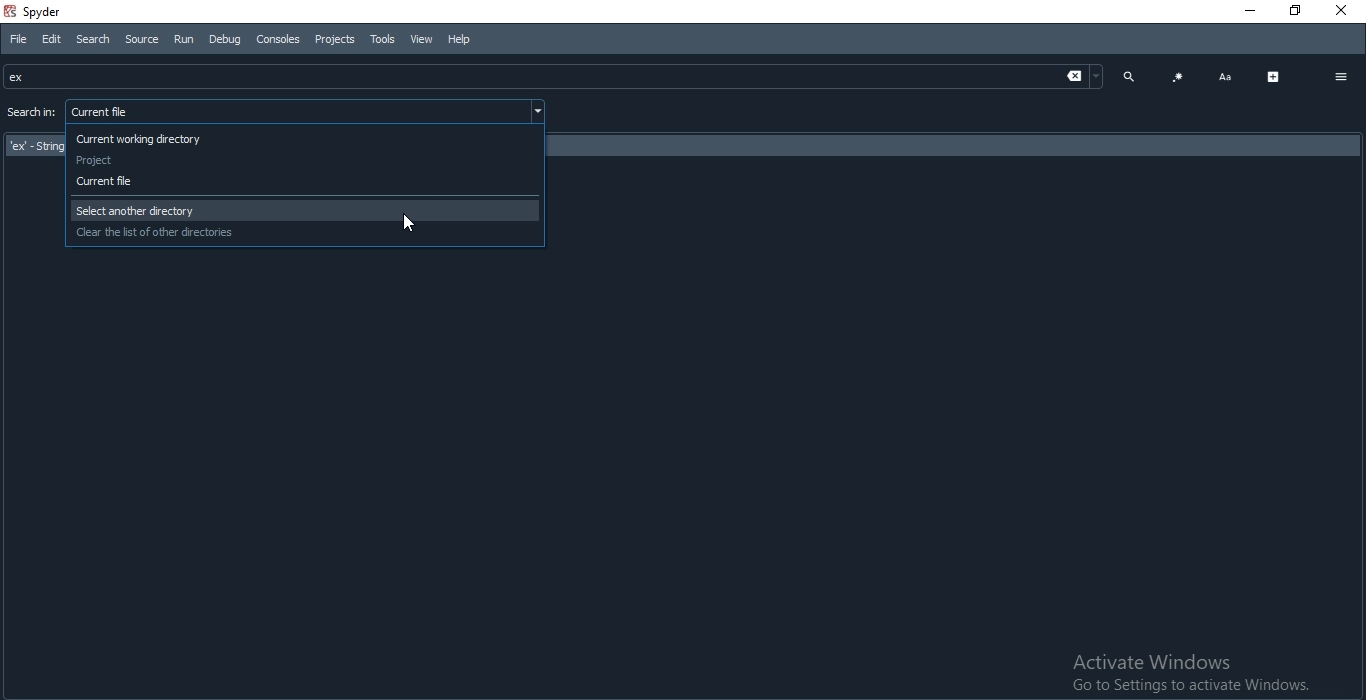  Describe the element at coordinates (419, 40) in the screenshot. I see `View` at that location.